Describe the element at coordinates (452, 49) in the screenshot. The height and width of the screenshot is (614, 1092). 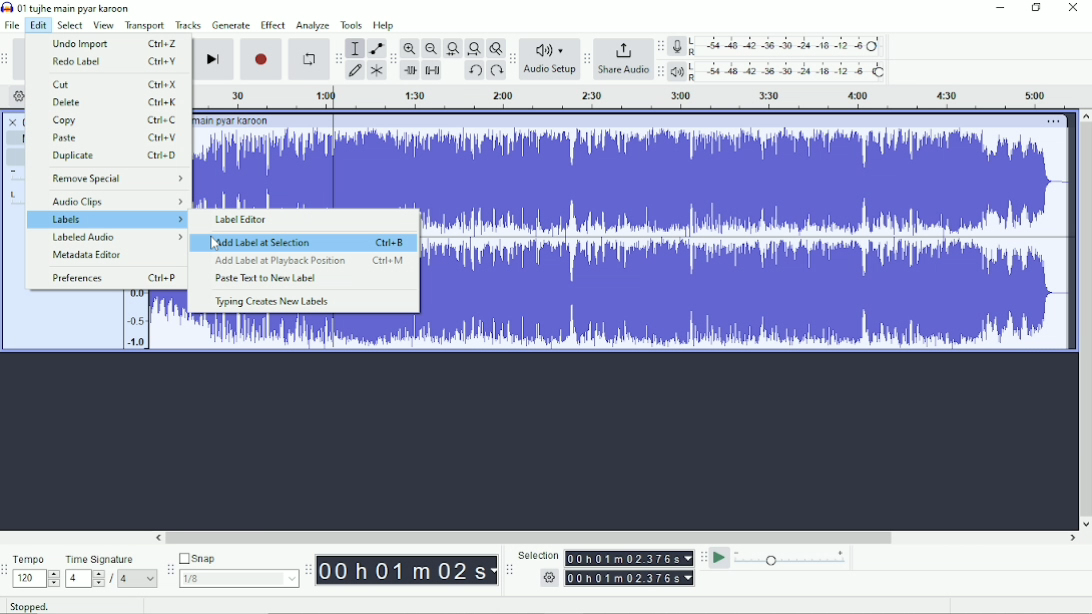
I see `Fit selection to width` at that location.